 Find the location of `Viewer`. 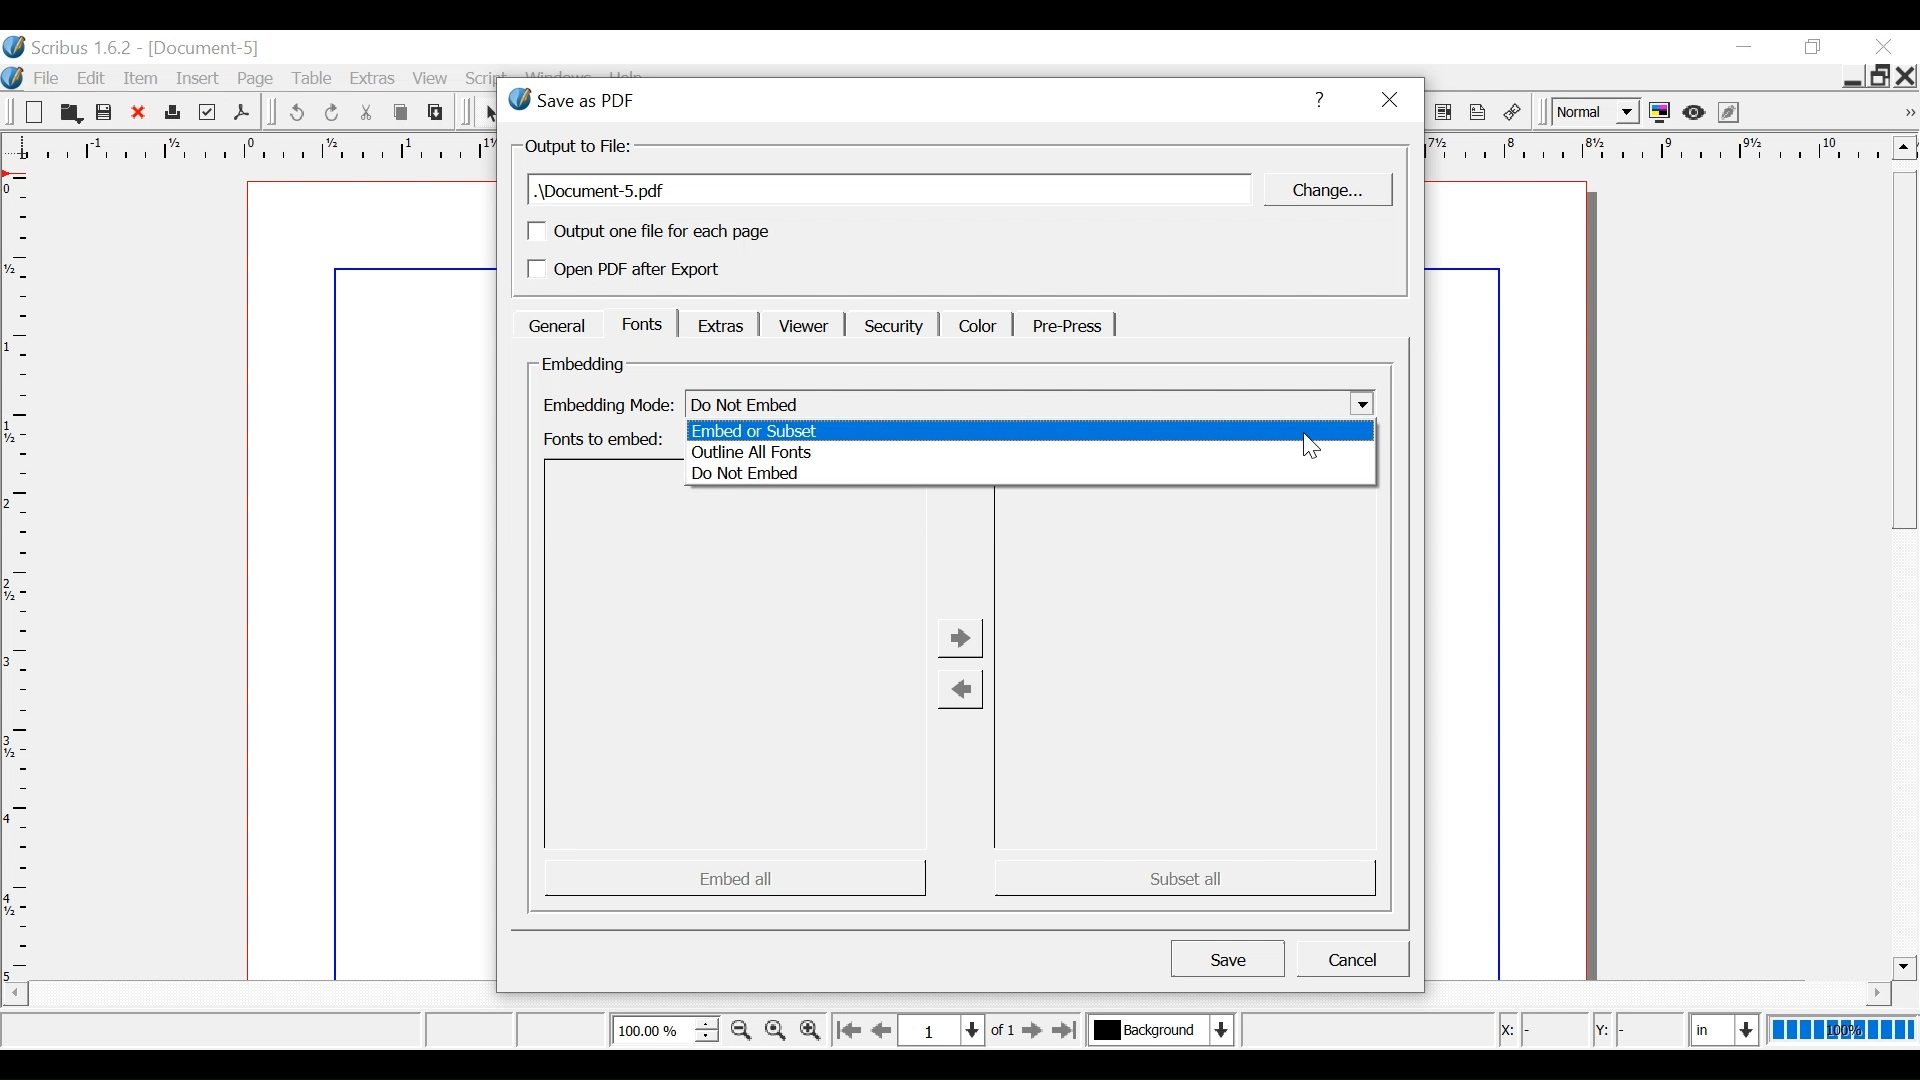

Viewer is located at coordinates (799, 326).